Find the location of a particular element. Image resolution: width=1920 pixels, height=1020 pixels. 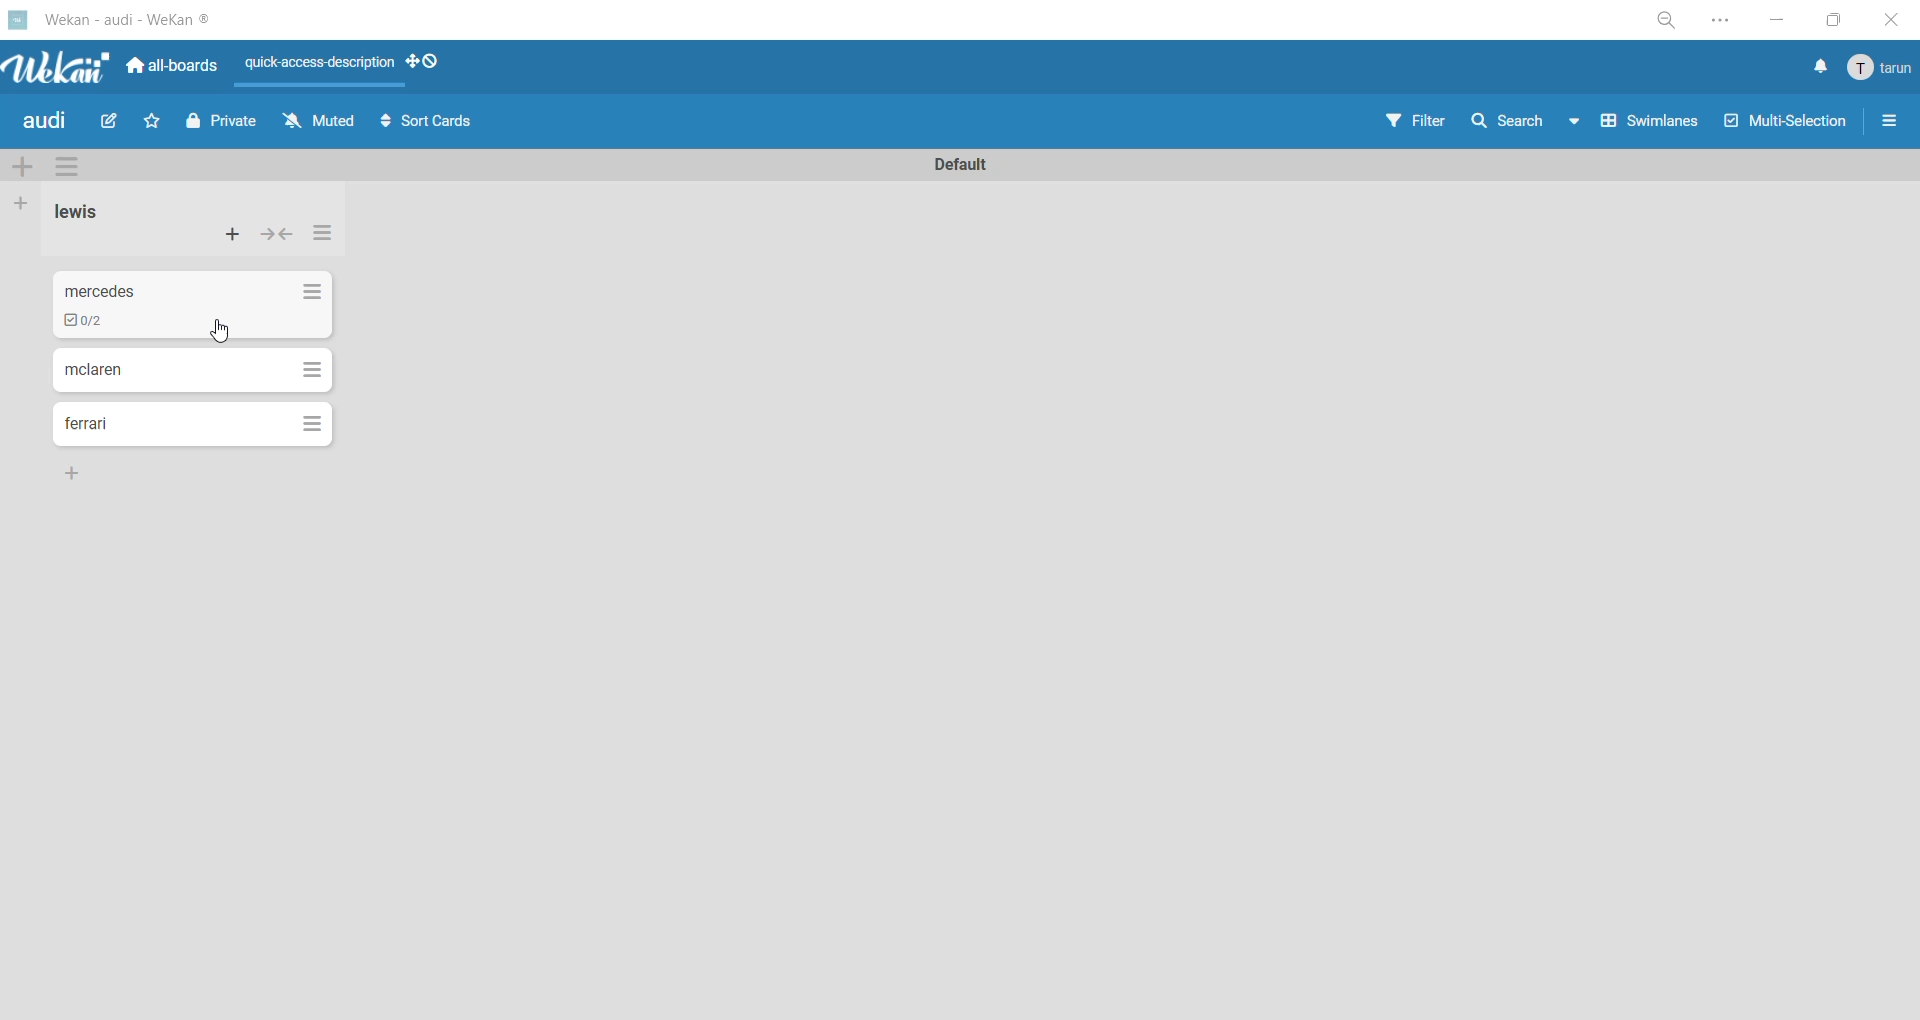

app title is located at coordinates (112, 19).